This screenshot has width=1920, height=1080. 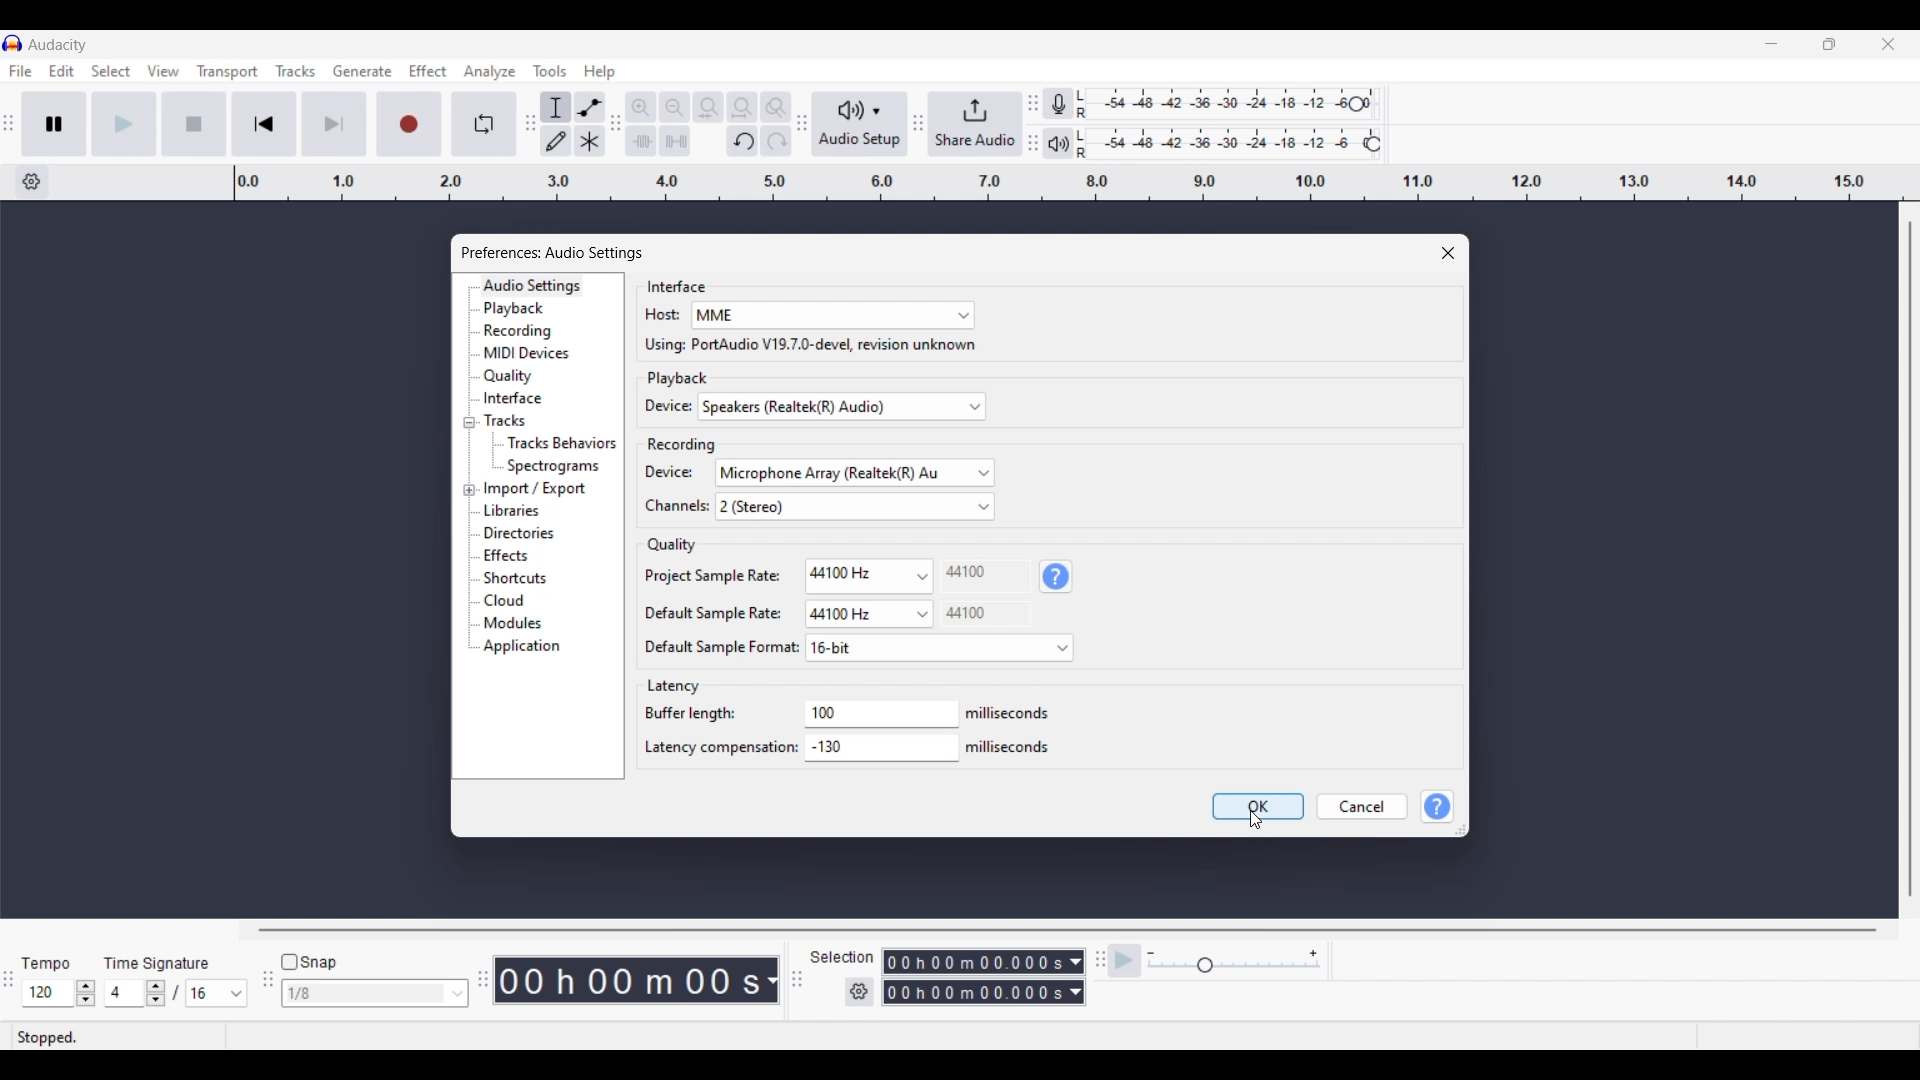 I want to click on Zoom toggle, so click(x=775, y=107).